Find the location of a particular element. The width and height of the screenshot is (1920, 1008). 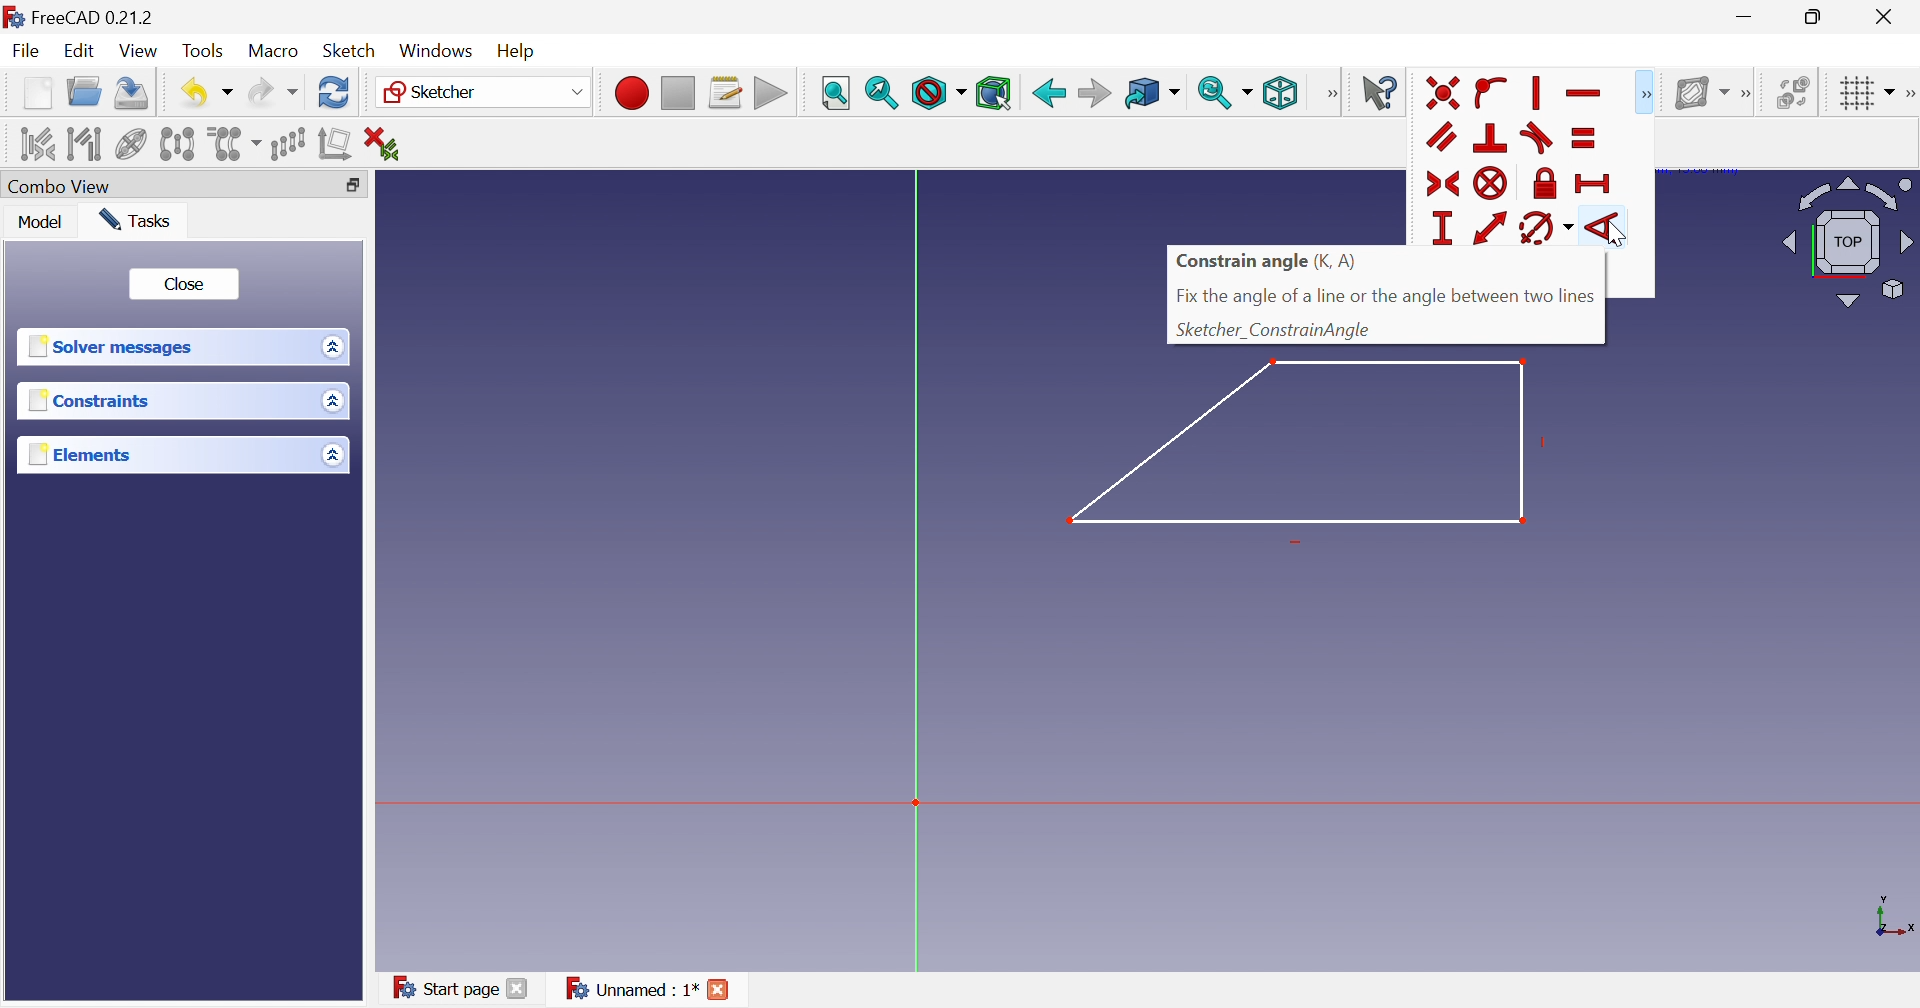

Drop Down is located at coordinates (574, 91).